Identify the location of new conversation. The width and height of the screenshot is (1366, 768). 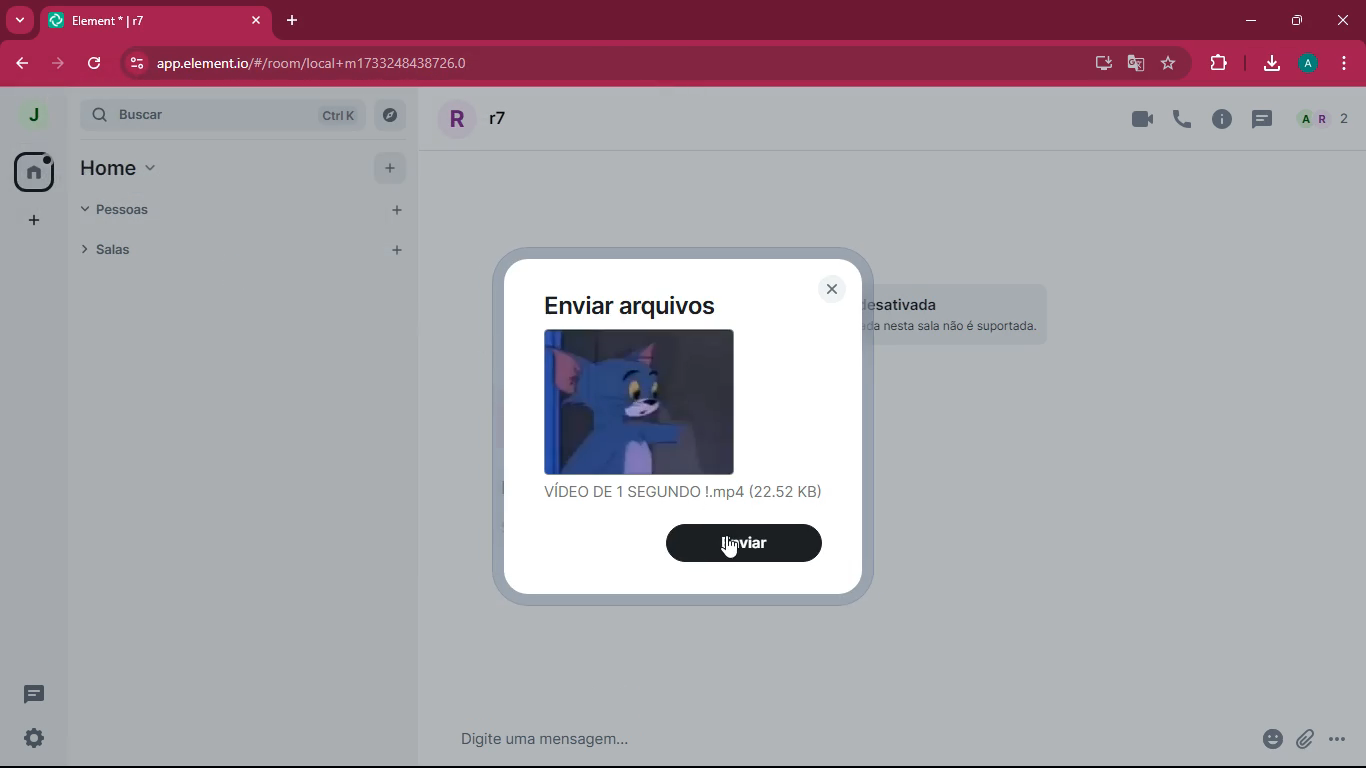
(37, 696).